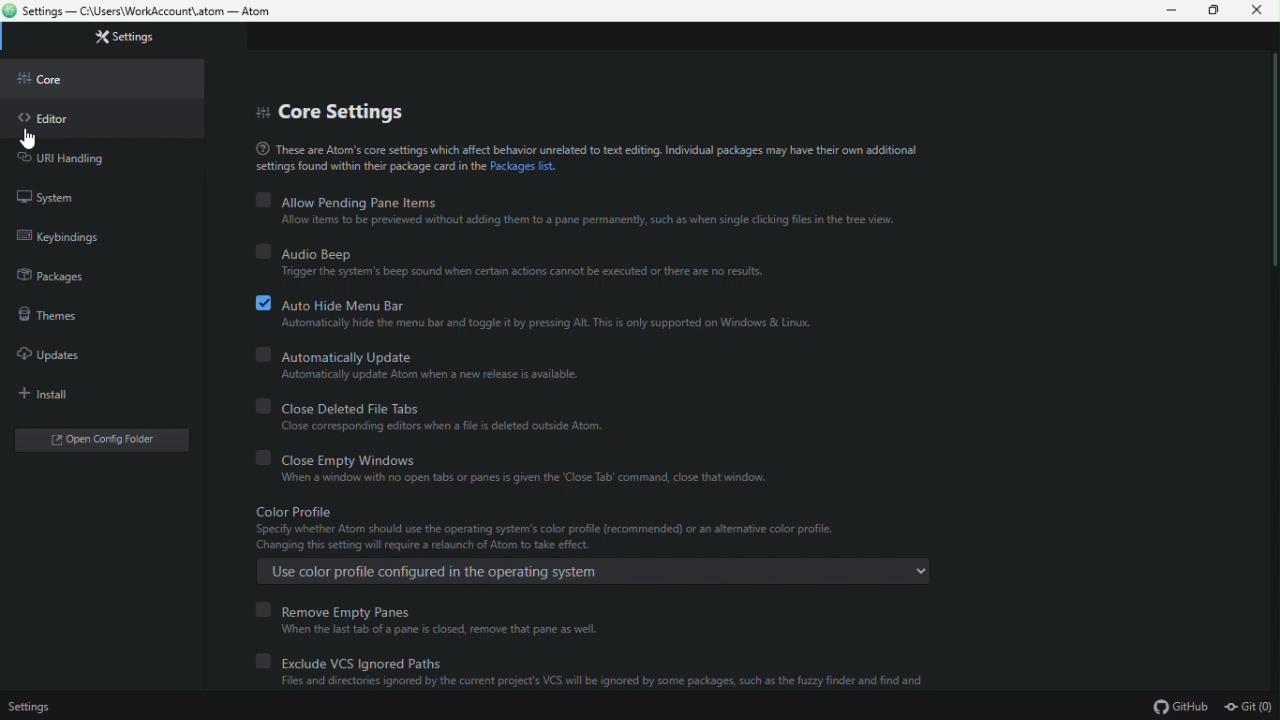 The image size is (1280, 720). I want to click on Core settings, so click(345, 116).